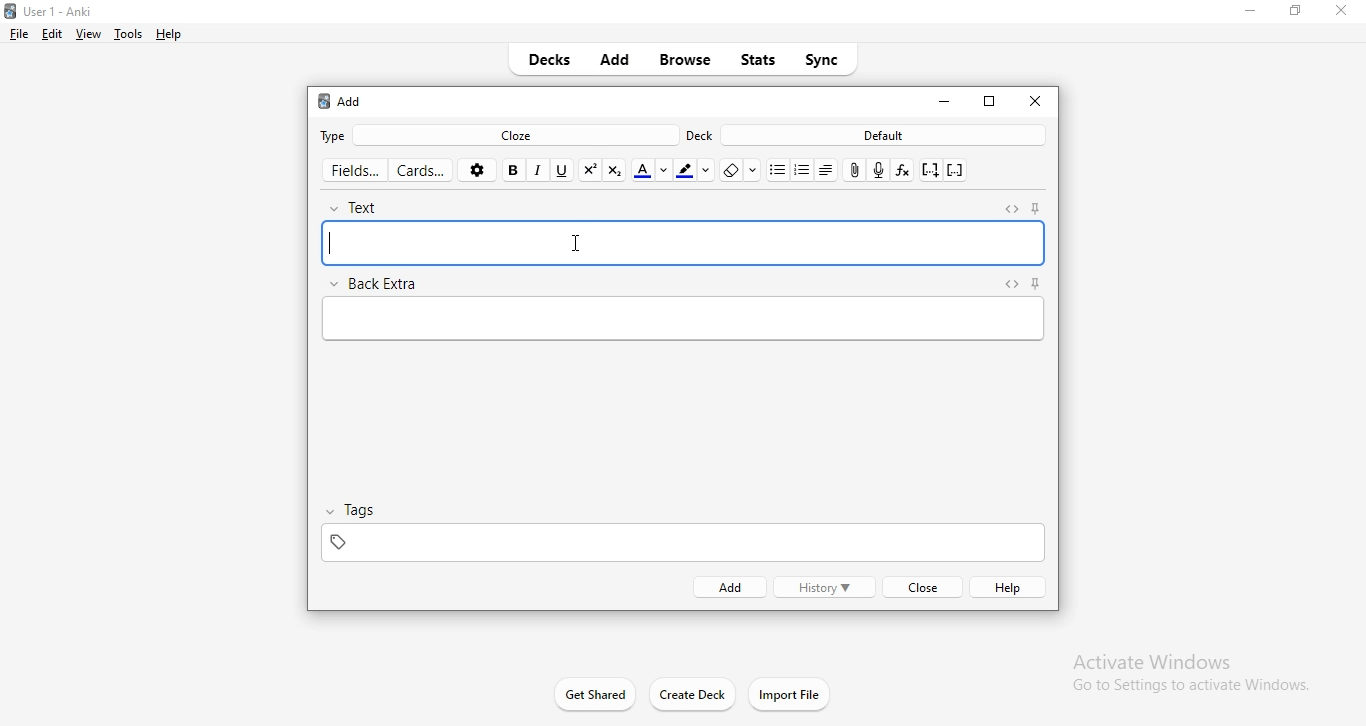  Describe the element at coordinates (700, 136) in the screenshot. I see `deck` at that location.